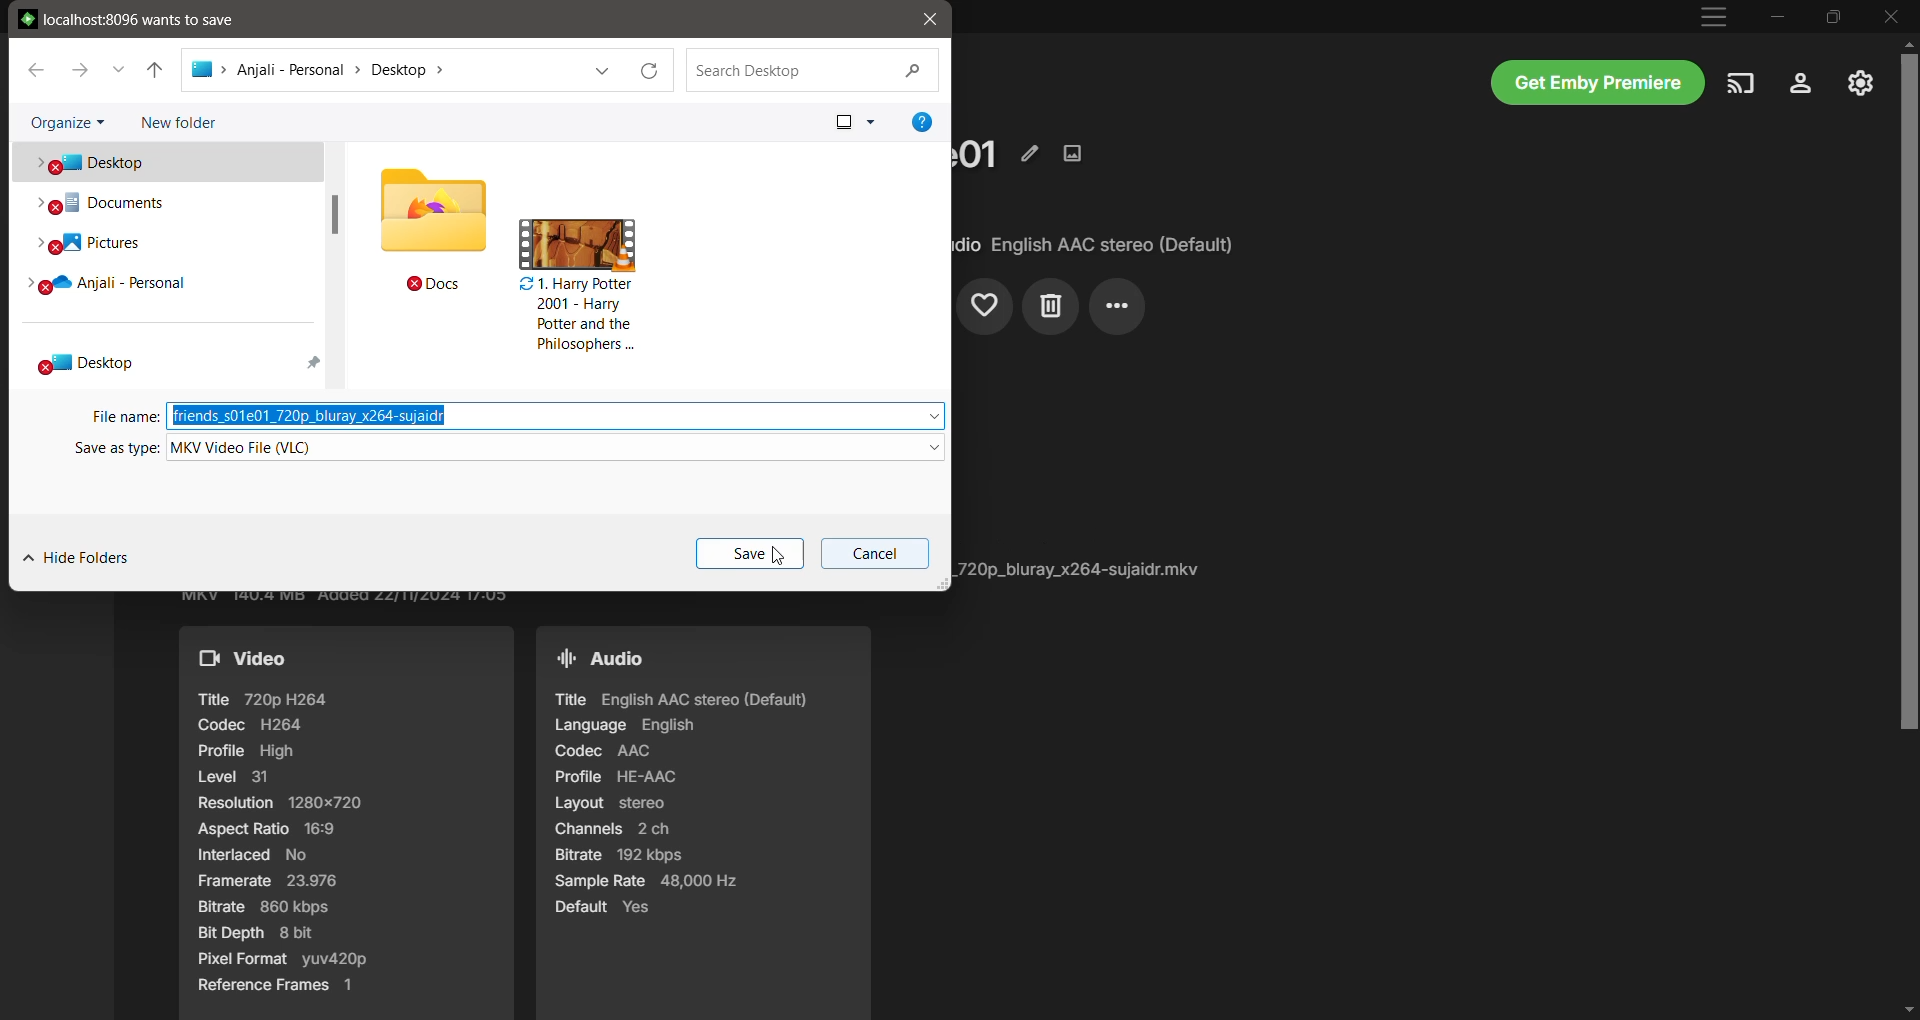 The image size is (1920, 1020). What do you see at coordinates (850, 119) in the screenshot?
I see `Change your view` at bounding box center [850, 119].